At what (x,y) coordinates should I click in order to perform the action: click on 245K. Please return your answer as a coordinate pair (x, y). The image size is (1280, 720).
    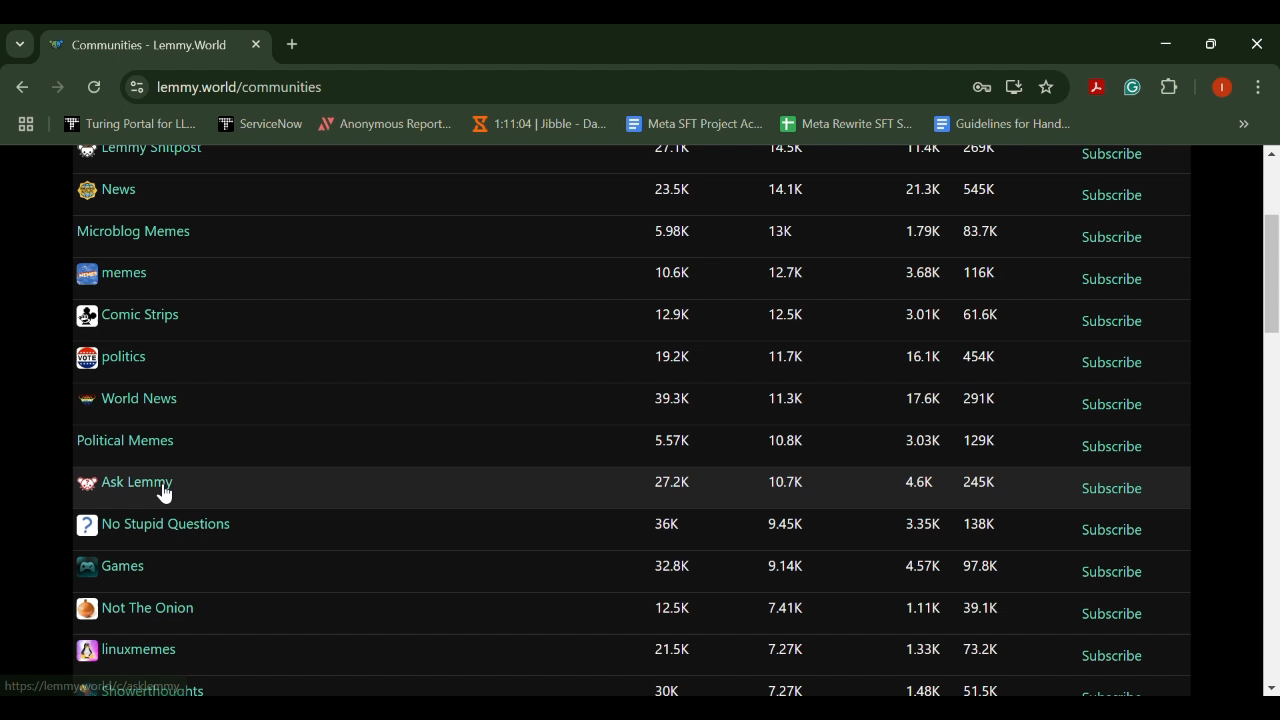
    Looking at the image, I should click on (979, 483).